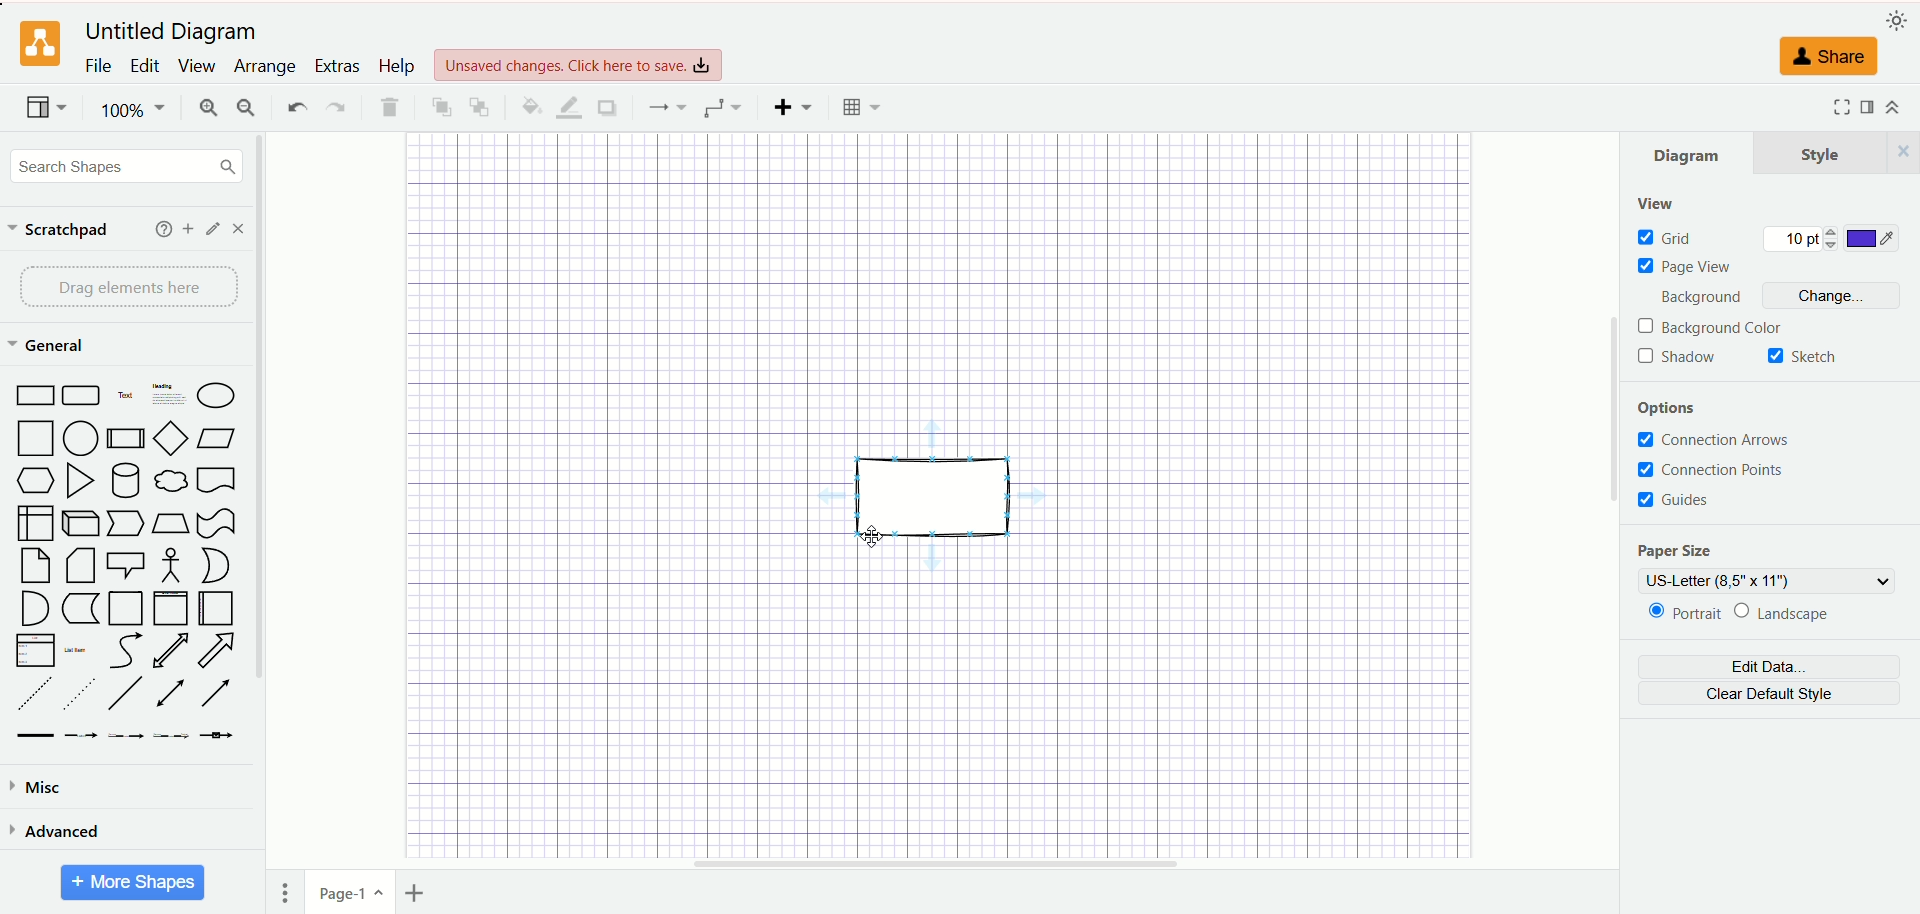  What do you see at coordinates (567, 108) in the screenshot?
I see `line color` at bounding box center [567, 108].